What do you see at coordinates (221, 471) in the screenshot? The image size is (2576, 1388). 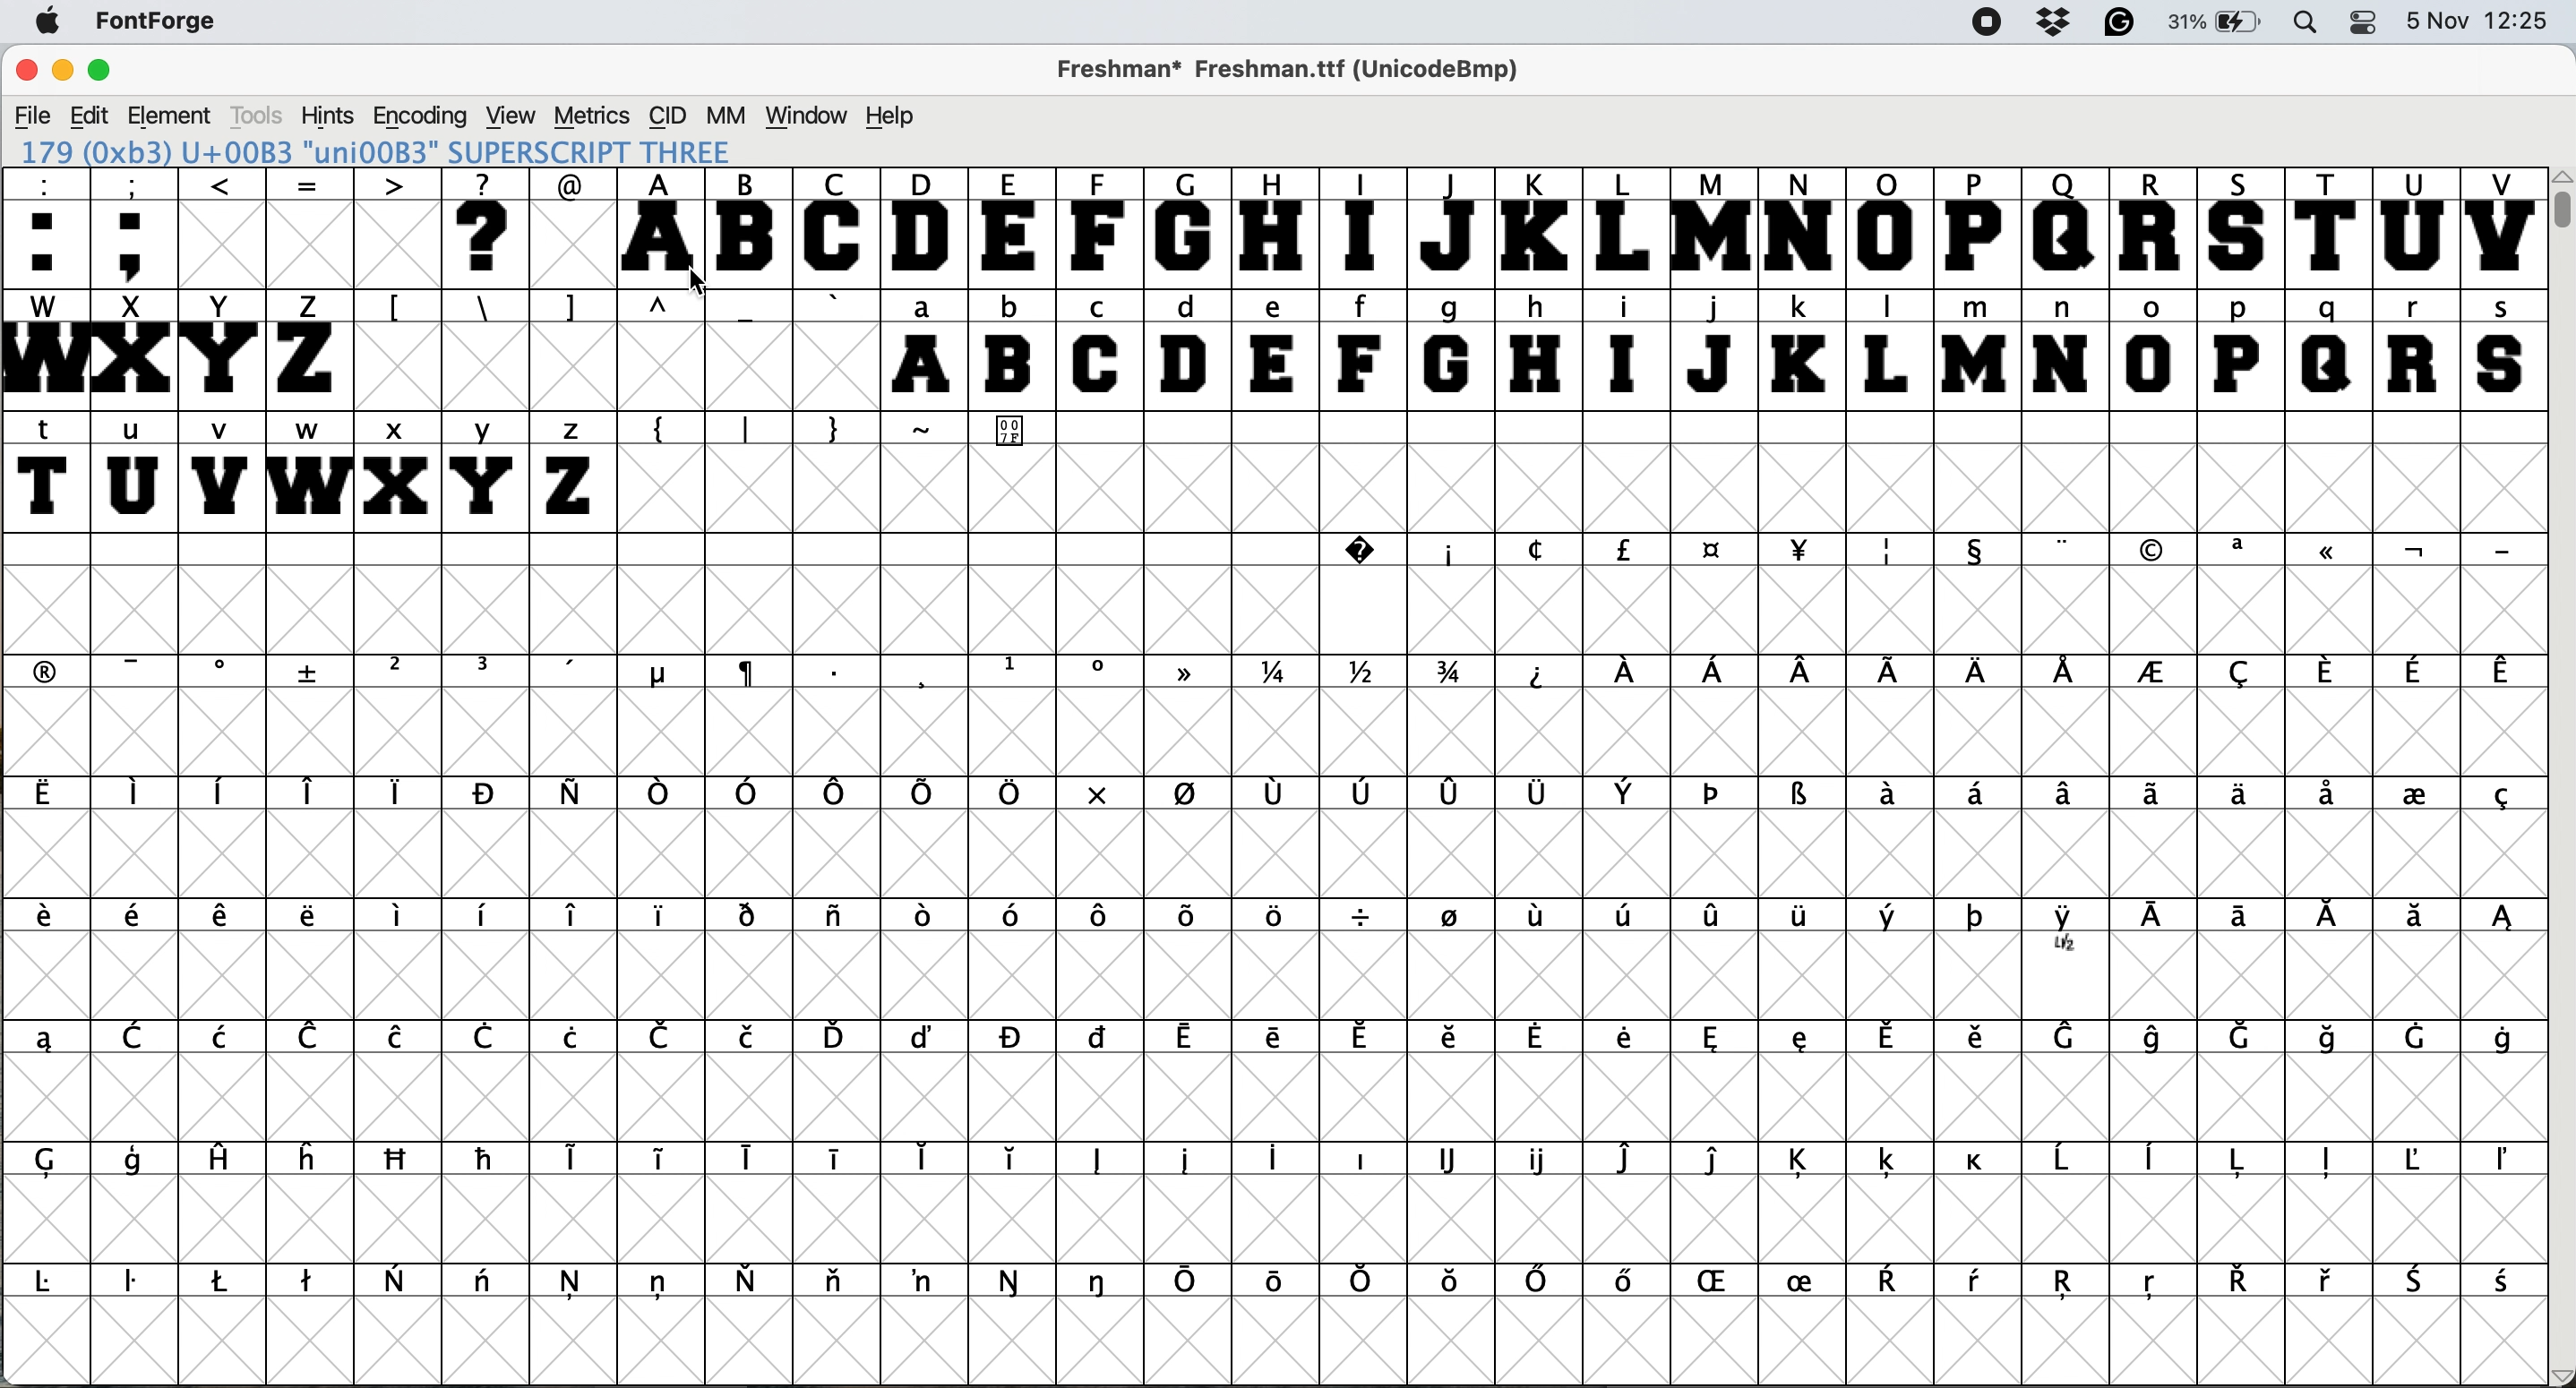 I see `v` at bounding box center [221, 471].